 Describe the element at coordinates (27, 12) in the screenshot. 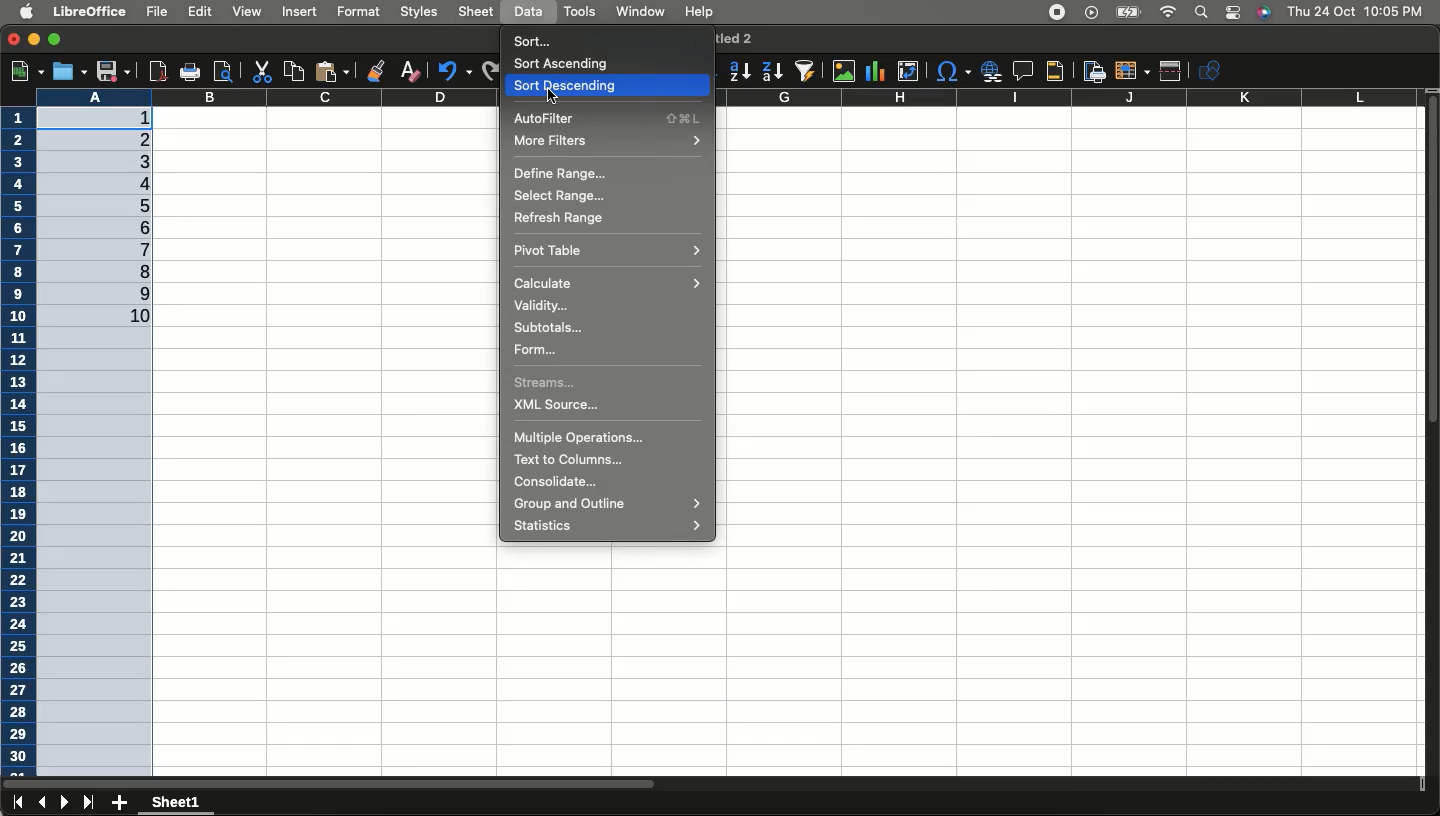

I see `Apple logo` at that location.